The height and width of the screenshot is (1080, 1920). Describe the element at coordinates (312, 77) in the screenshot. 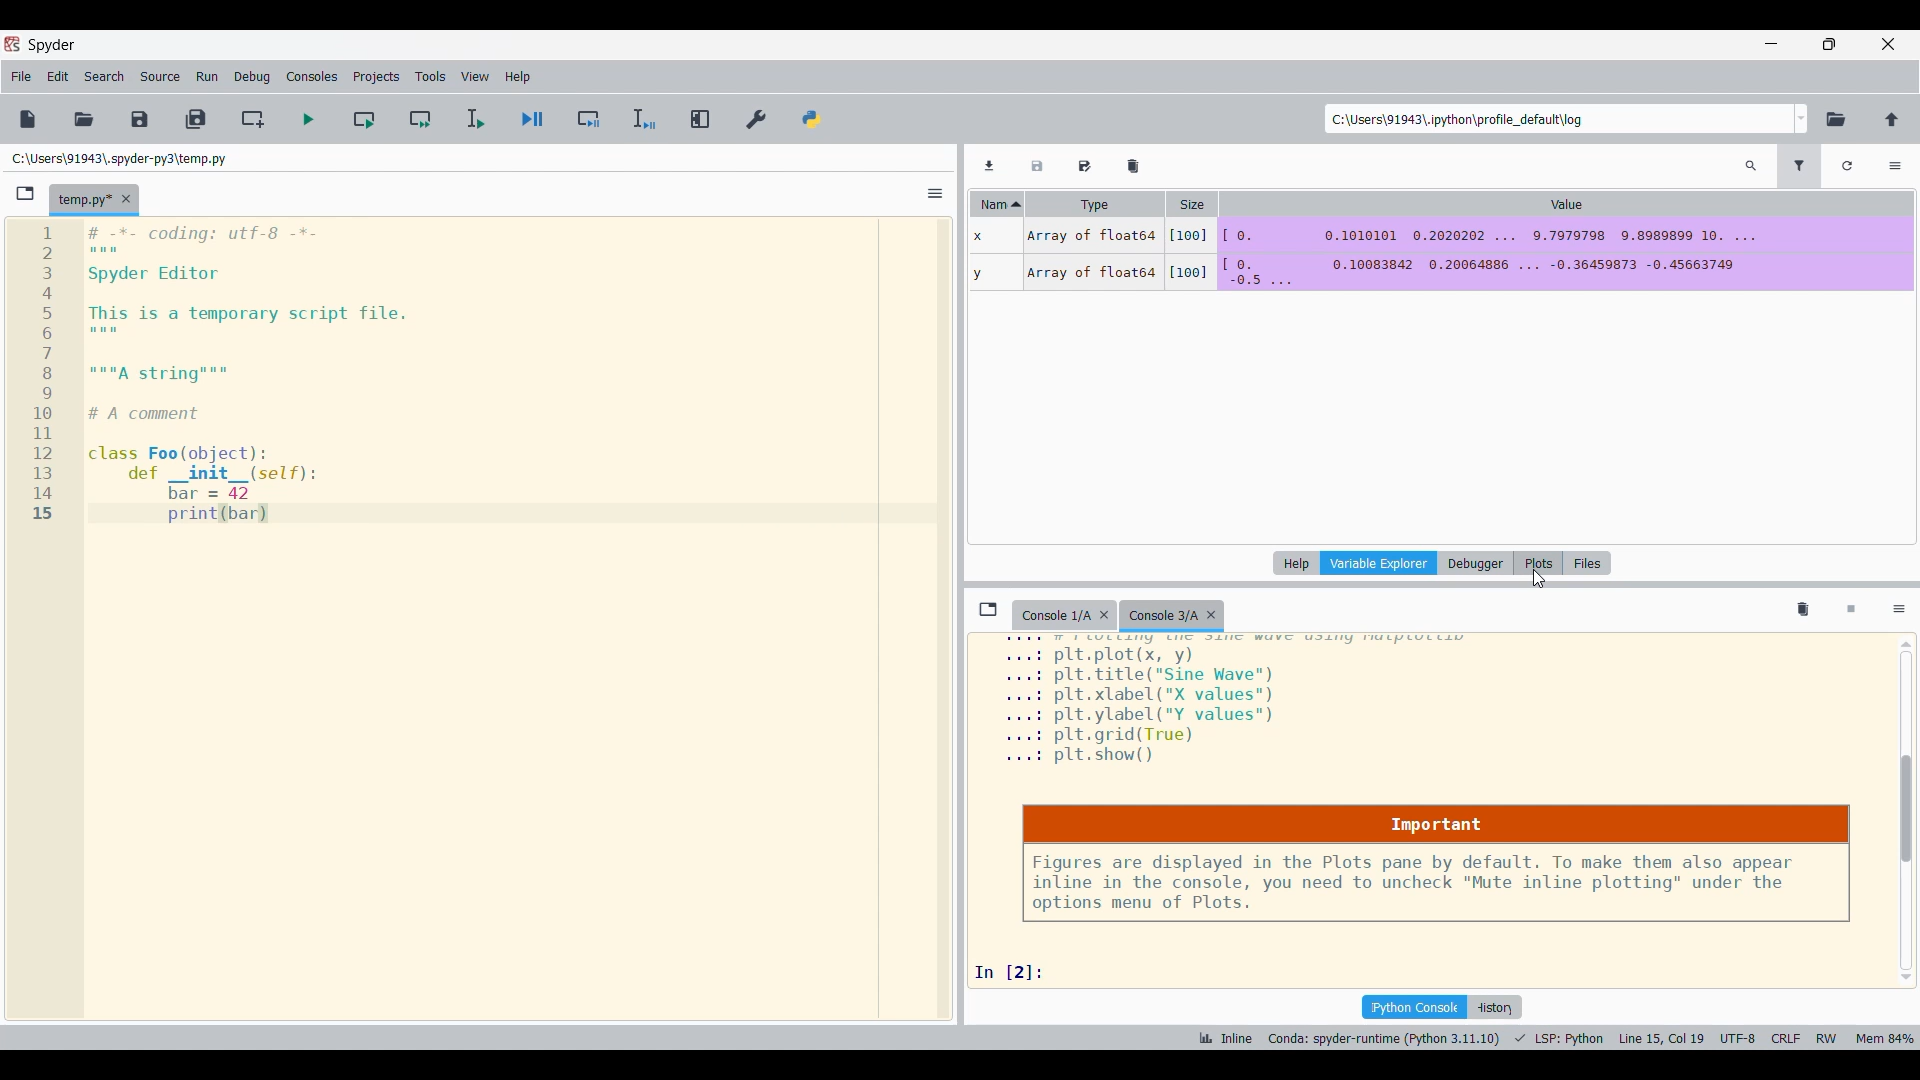

I see `Consoles menu` at that location.